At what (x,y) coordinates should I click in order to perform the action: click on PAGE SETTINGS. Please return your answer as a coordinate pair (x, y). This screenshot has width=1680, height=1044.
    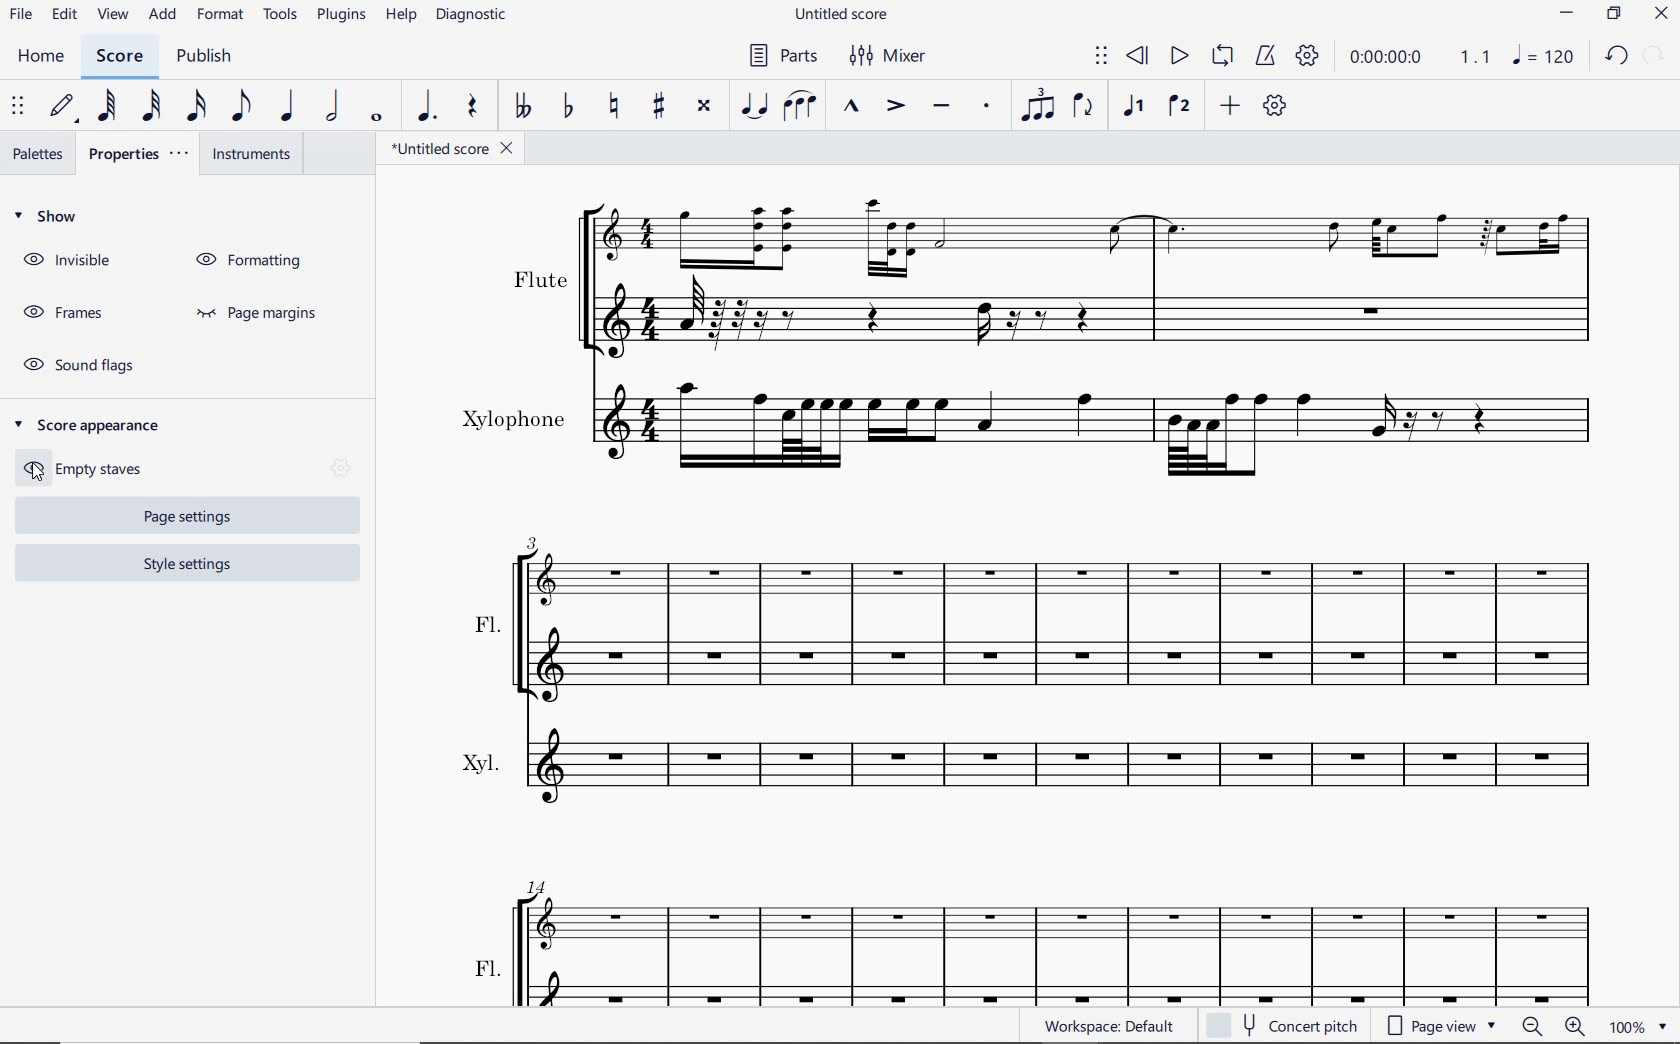
    Looking at the image, I should click on (178, 518).